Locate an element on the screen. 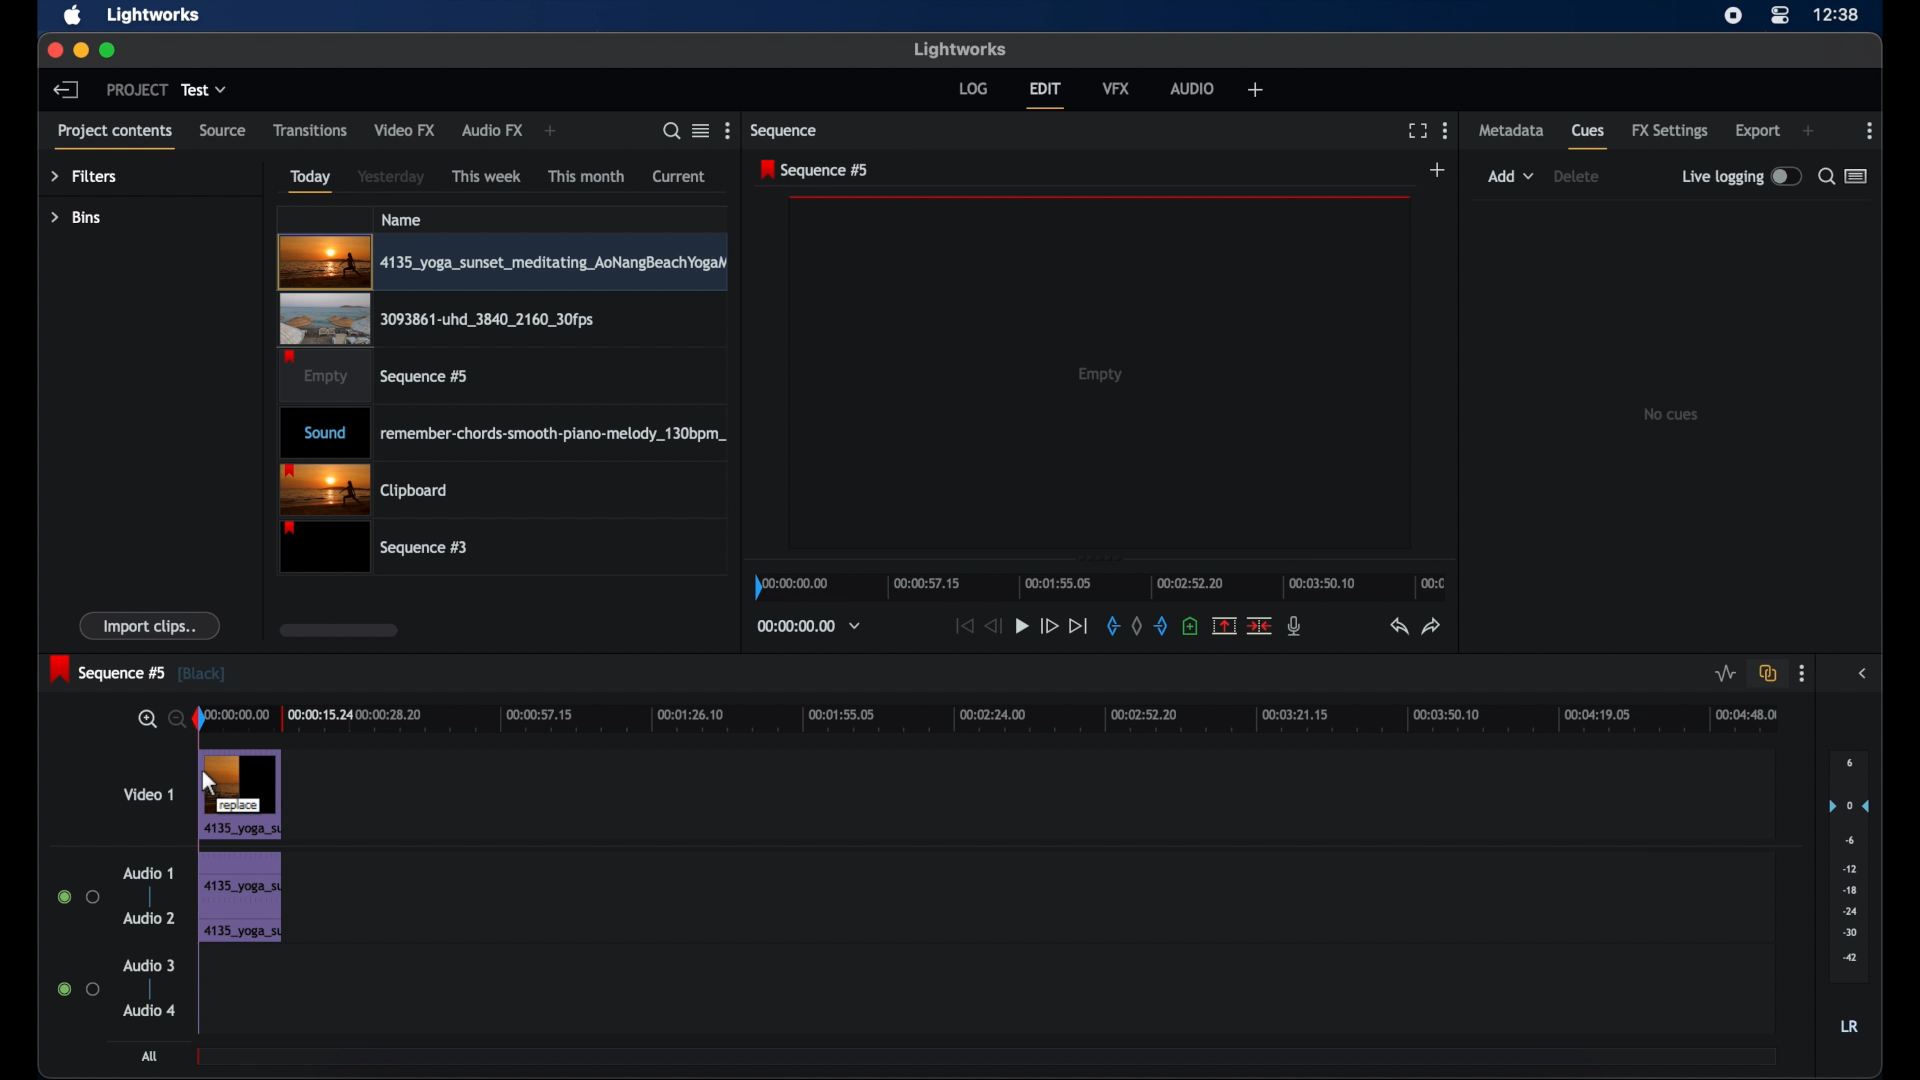  audio 2 is located at coordinates (148, 918).